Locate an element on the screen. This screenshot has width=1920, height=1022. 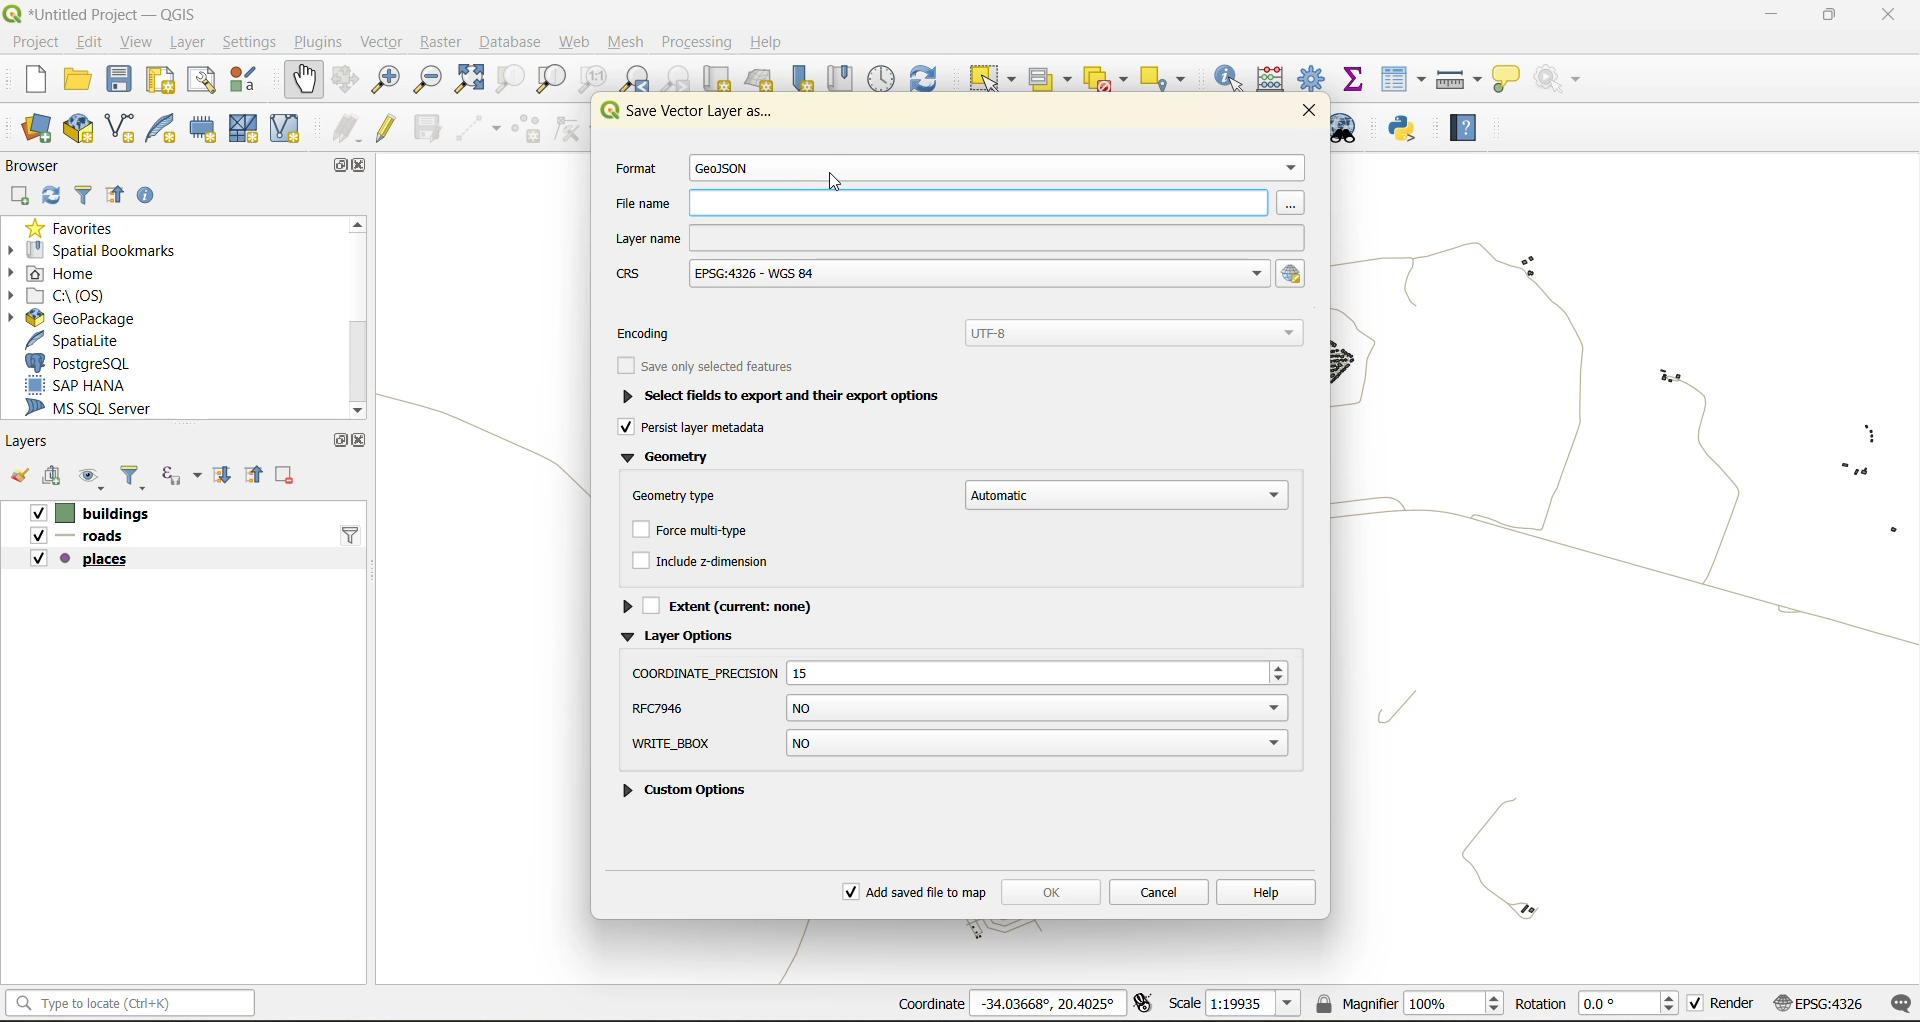
database is located at coordinates (515, 41).